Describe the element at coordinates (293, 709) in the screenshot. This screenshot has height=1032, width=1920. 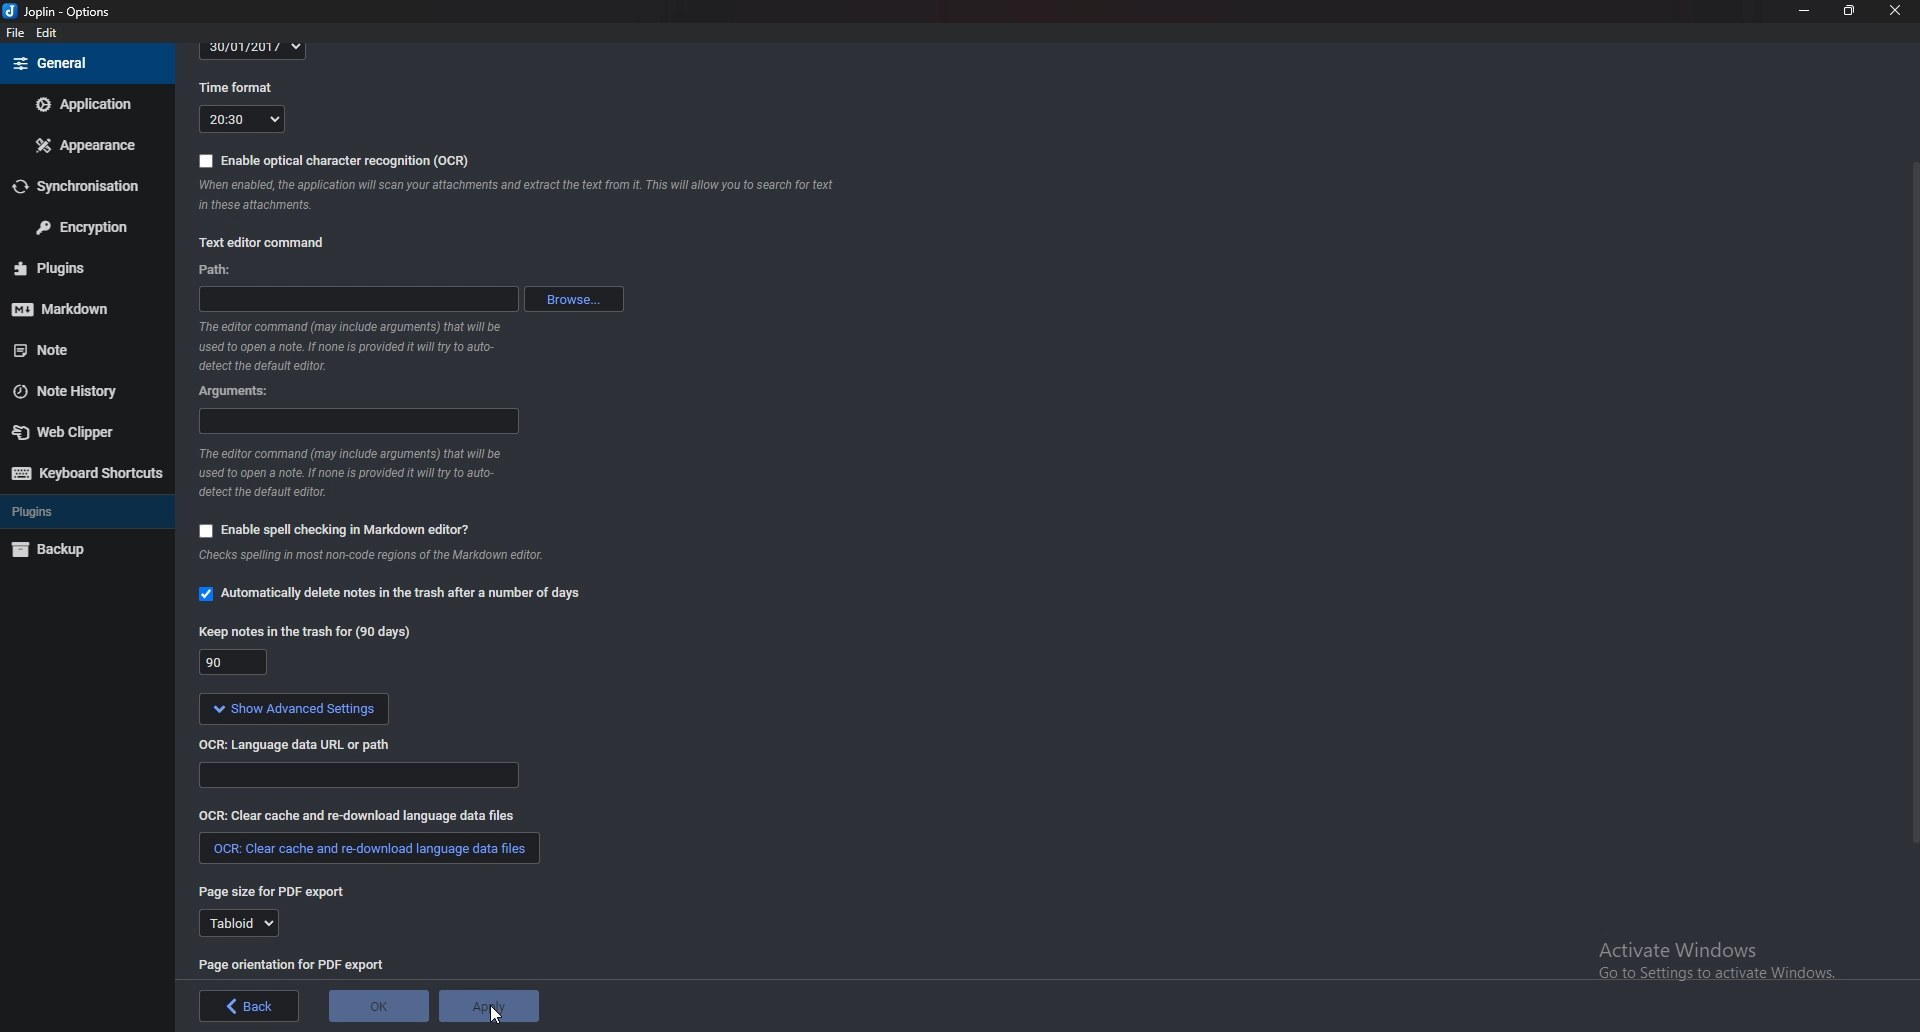
I see `show Advanced settings` at that location.